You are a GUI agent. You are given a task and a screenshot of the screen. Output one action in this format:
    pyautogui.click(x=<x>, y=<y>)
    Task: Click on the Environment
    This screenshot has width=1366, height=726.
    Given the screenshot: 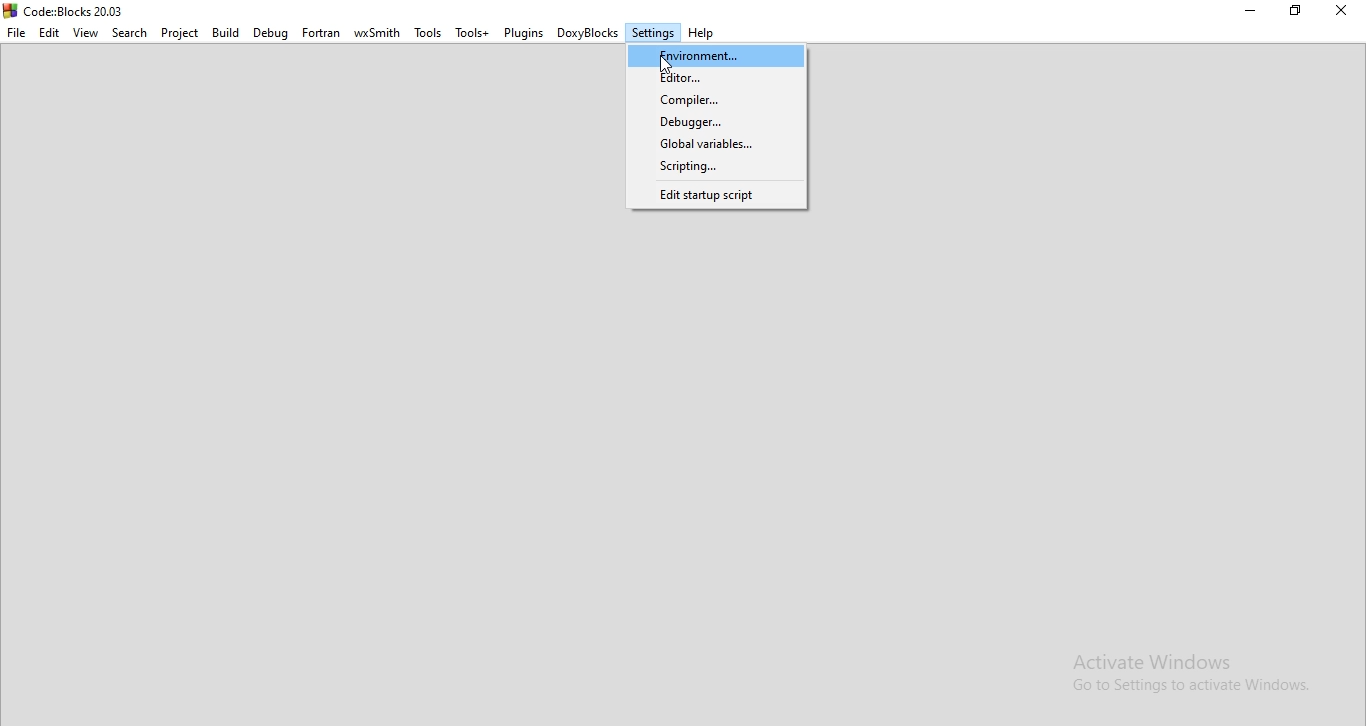 What is the action you would take?
    pyautogui.click(x=714, y=53)
    